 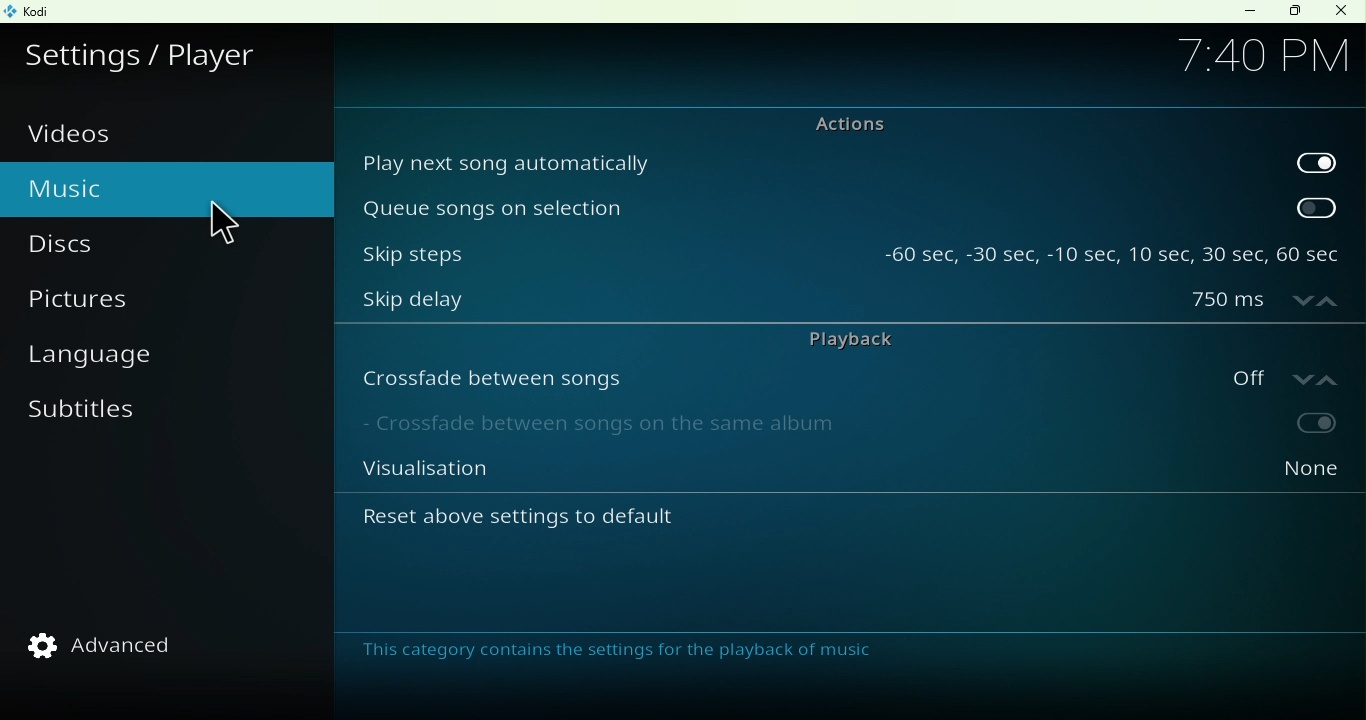 What do you see at coordinates (1267, 475) in the screenshot?
I see `None` at bounding box center [1267, 475].